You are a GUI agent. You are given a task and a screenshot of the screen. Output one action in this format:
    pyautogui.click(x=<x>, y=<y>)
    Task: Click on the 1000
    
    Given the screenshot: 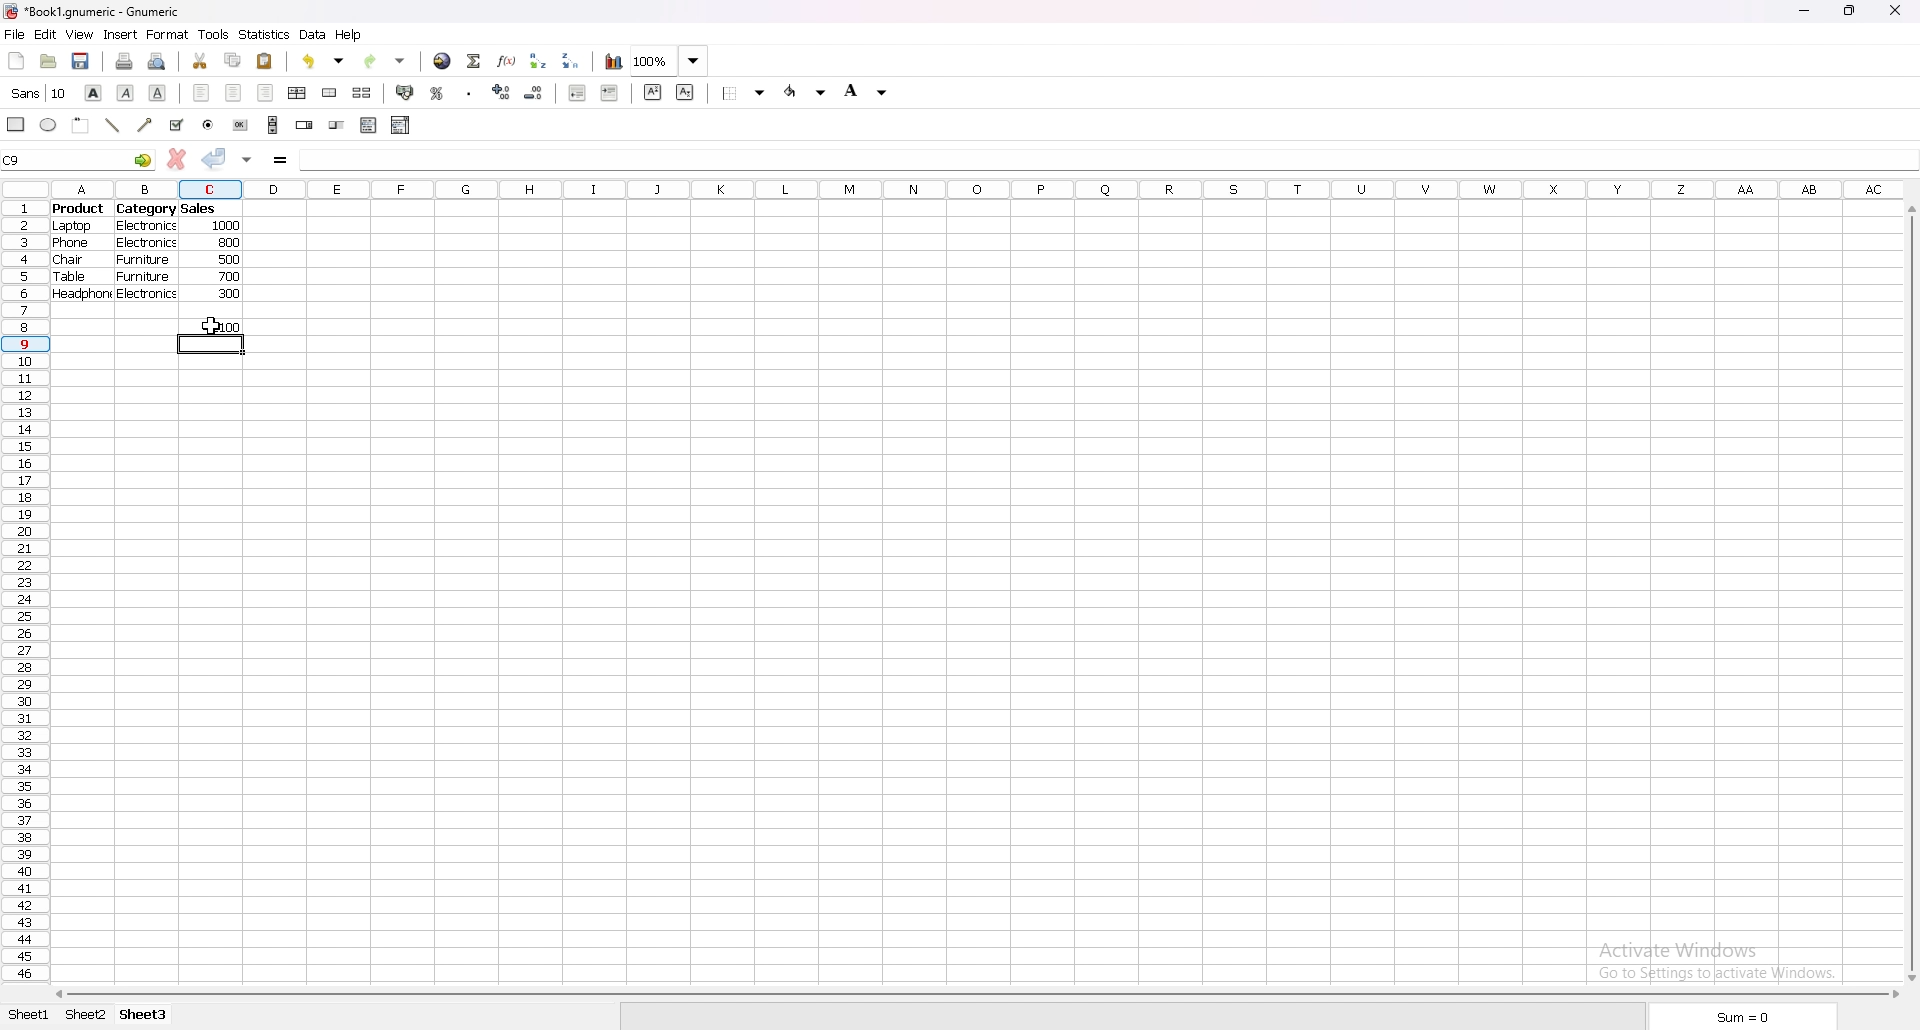 What is the action you would take?
    pyautogui.click(x=228, y=227)
    